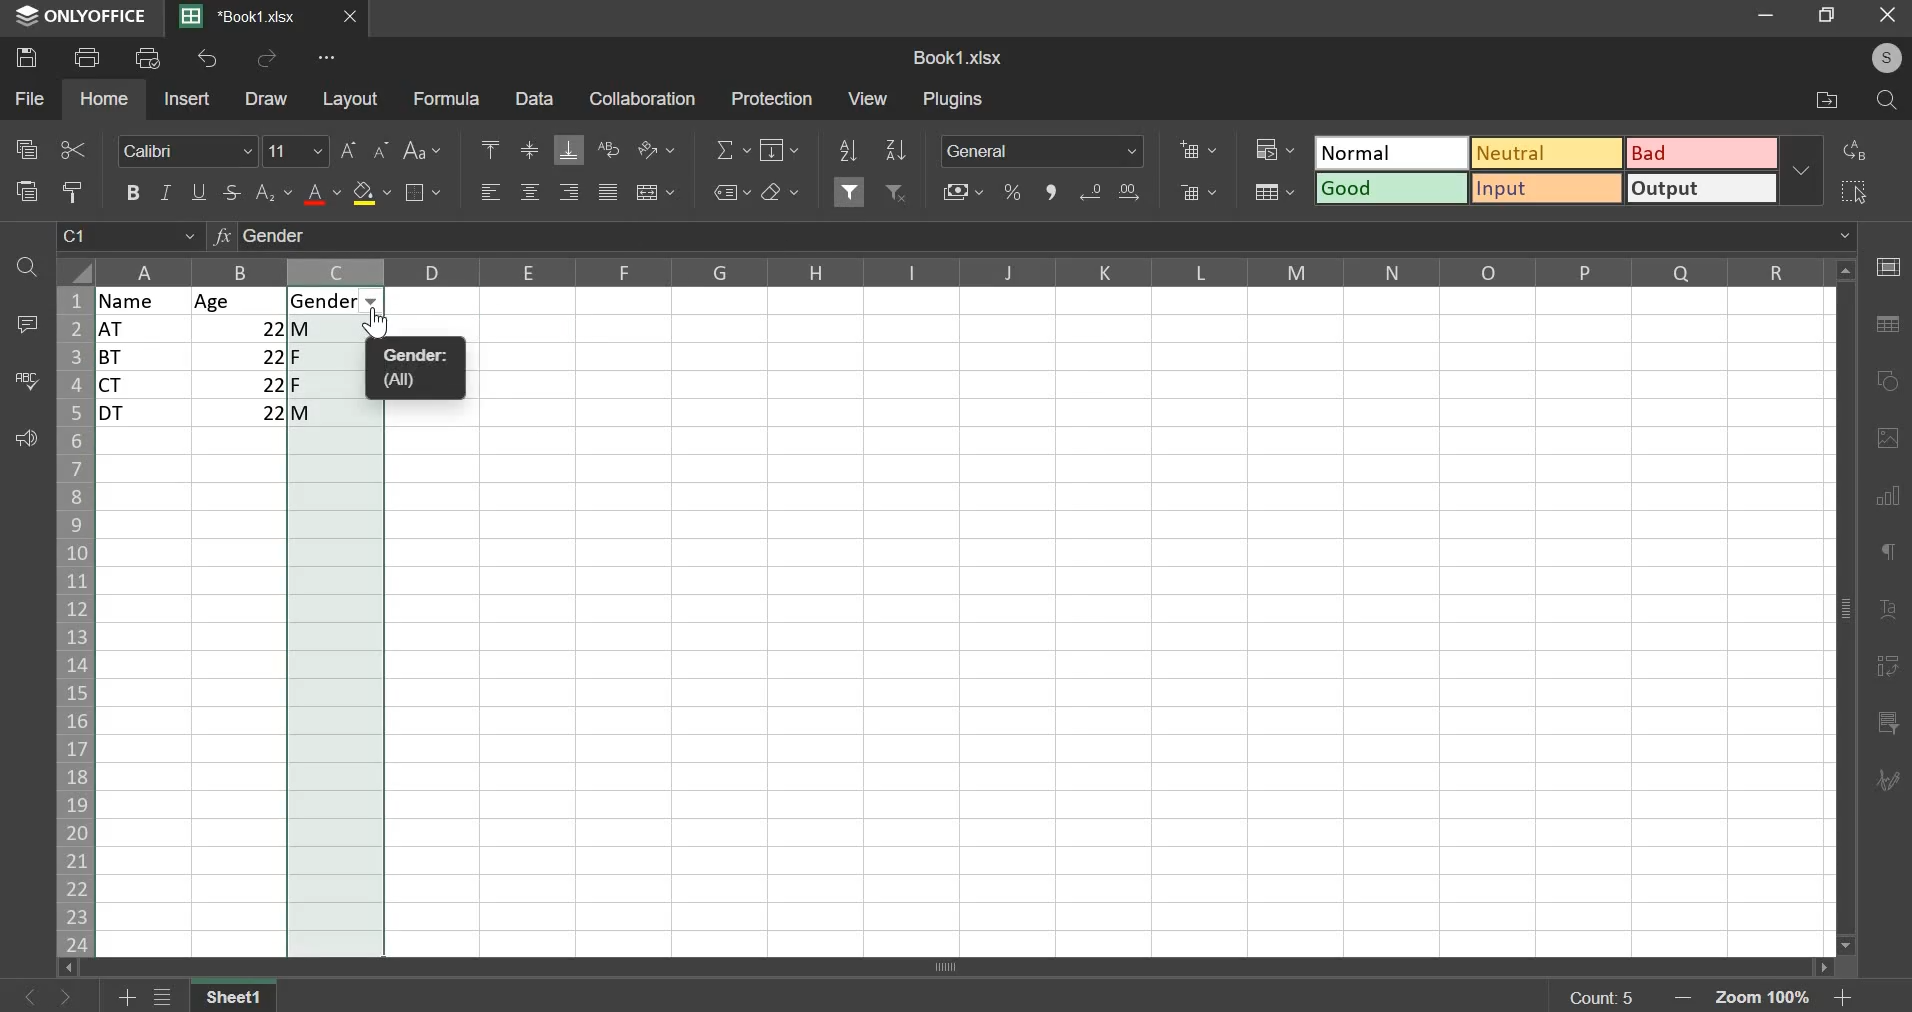  What do you see at coordinates (1274, 192) in the screenshot?
I see `format as table template` at bounding box center [1274, 192].